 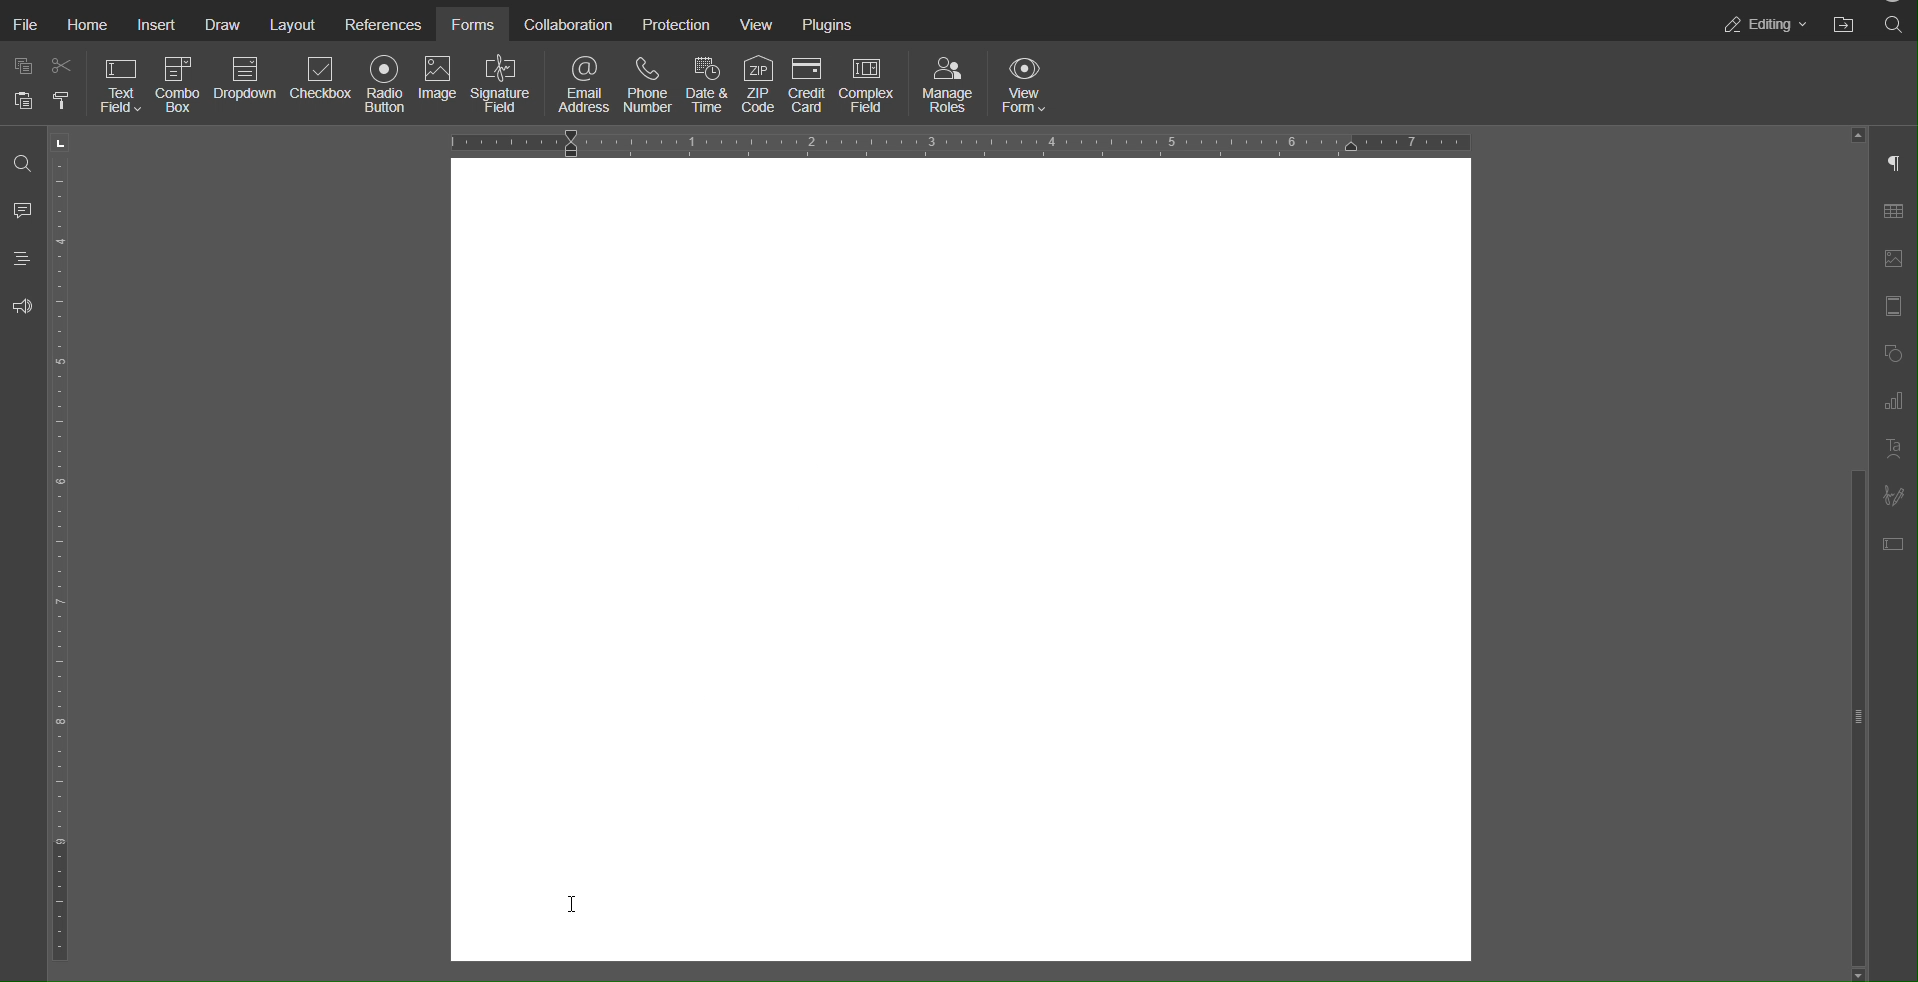 I want to click on Shape Settings, so click(x=1893, y=354).